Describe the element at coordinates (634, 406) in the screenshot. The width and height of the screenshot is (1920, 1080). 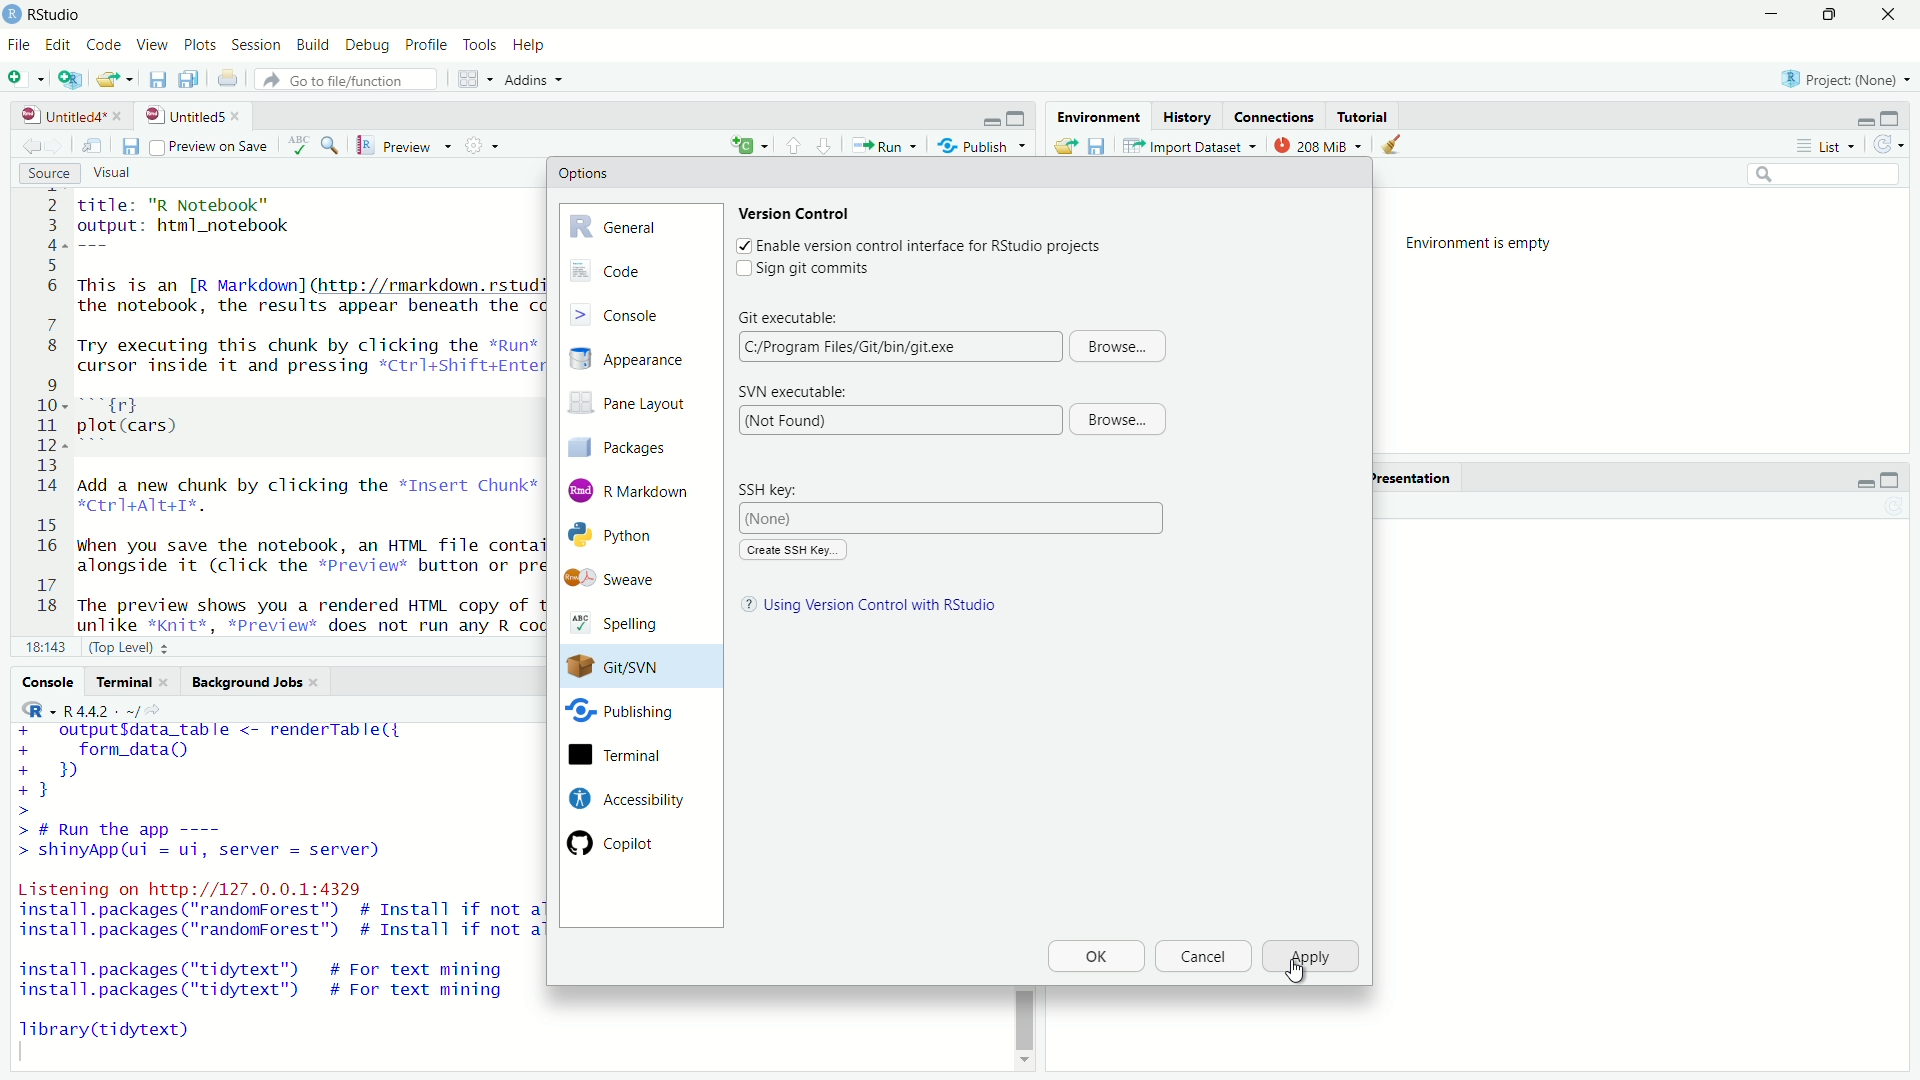
I see `Pane Layout` at that location.